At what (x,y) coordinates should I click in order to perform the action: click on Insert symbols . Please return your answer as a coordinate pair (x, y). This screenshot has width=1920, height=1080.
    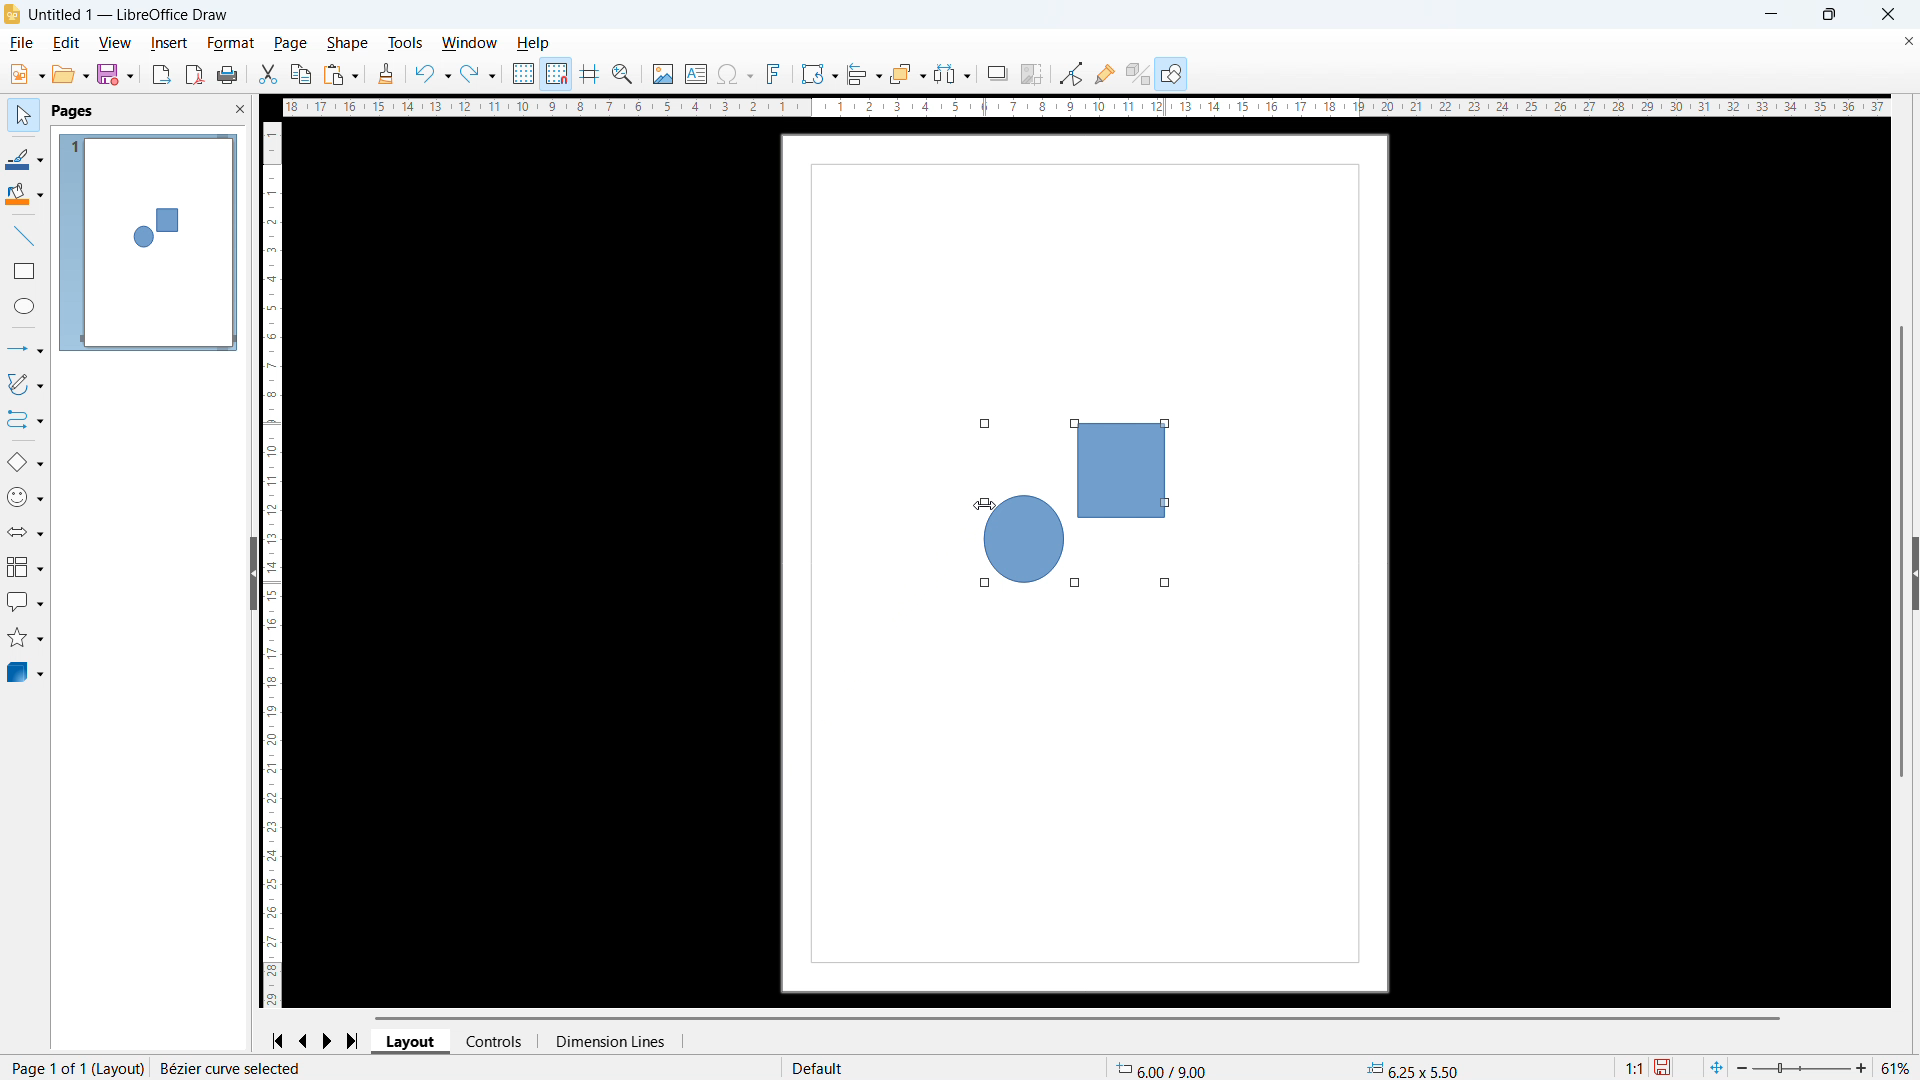
    Looking at the image, I should click on (735, 74).